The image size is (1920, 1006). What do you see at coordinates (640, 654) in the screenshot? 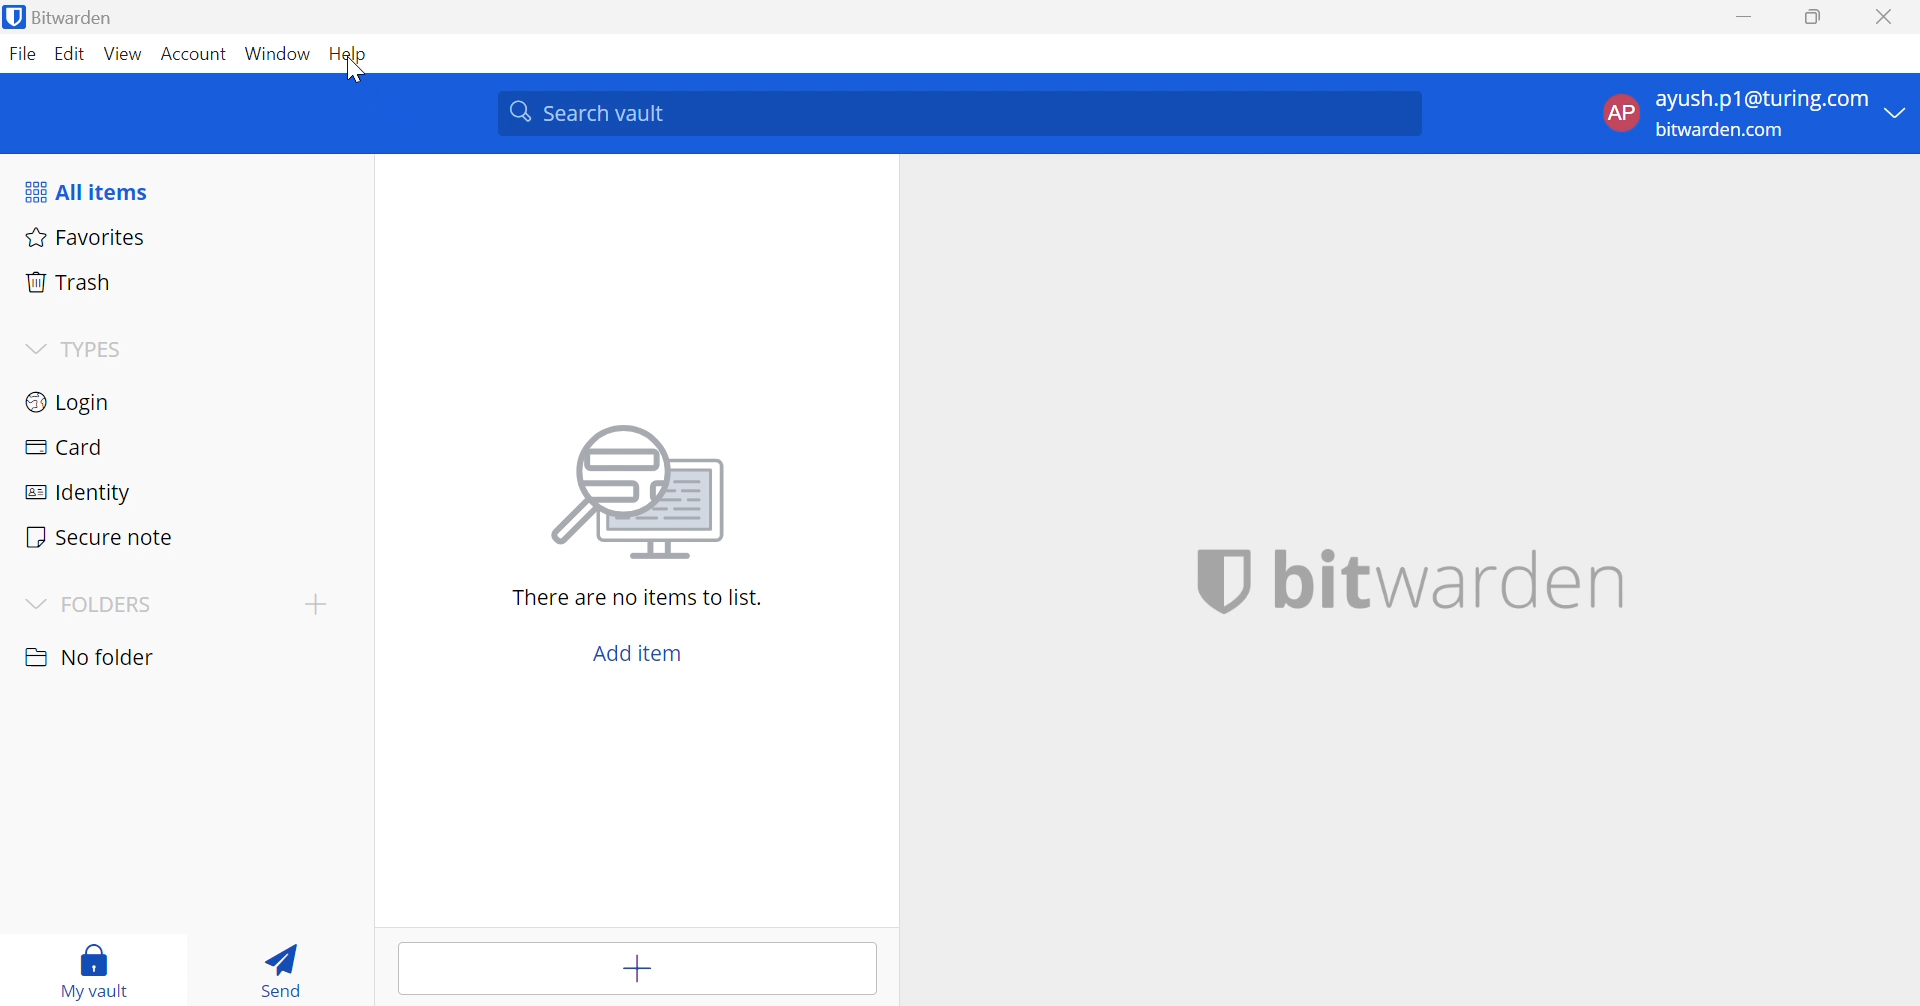
I see `Add item` at bounding box center [640, 654].